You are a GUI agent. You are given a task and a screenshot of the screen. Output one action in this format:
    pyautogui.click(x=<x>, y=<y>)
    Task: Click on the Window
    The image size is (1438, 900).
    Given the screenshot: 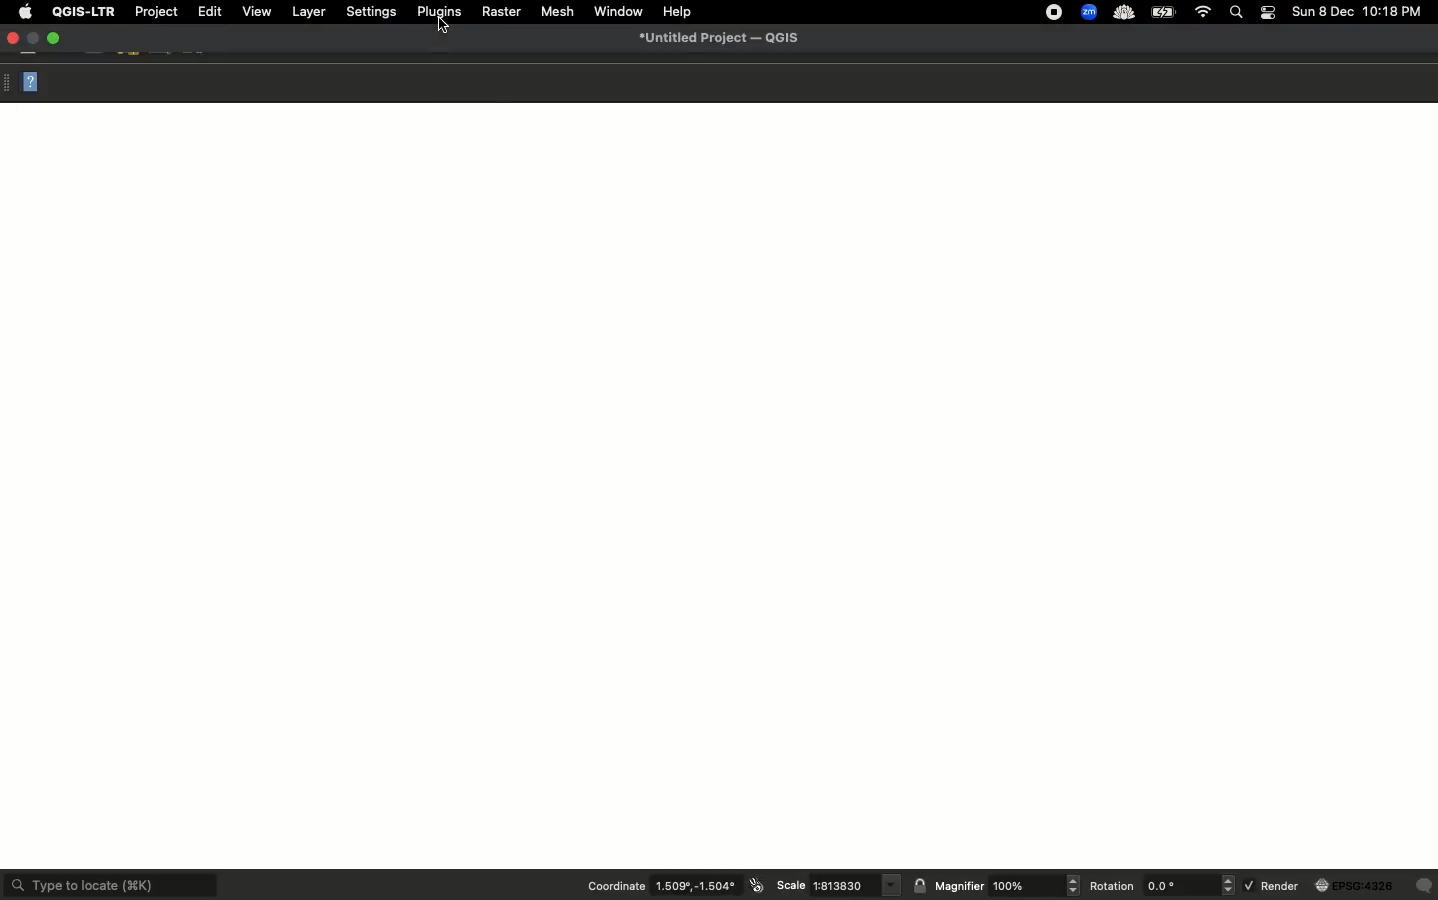 What is the action you would take?
    pyautogui.click(x=618, y=11)
    